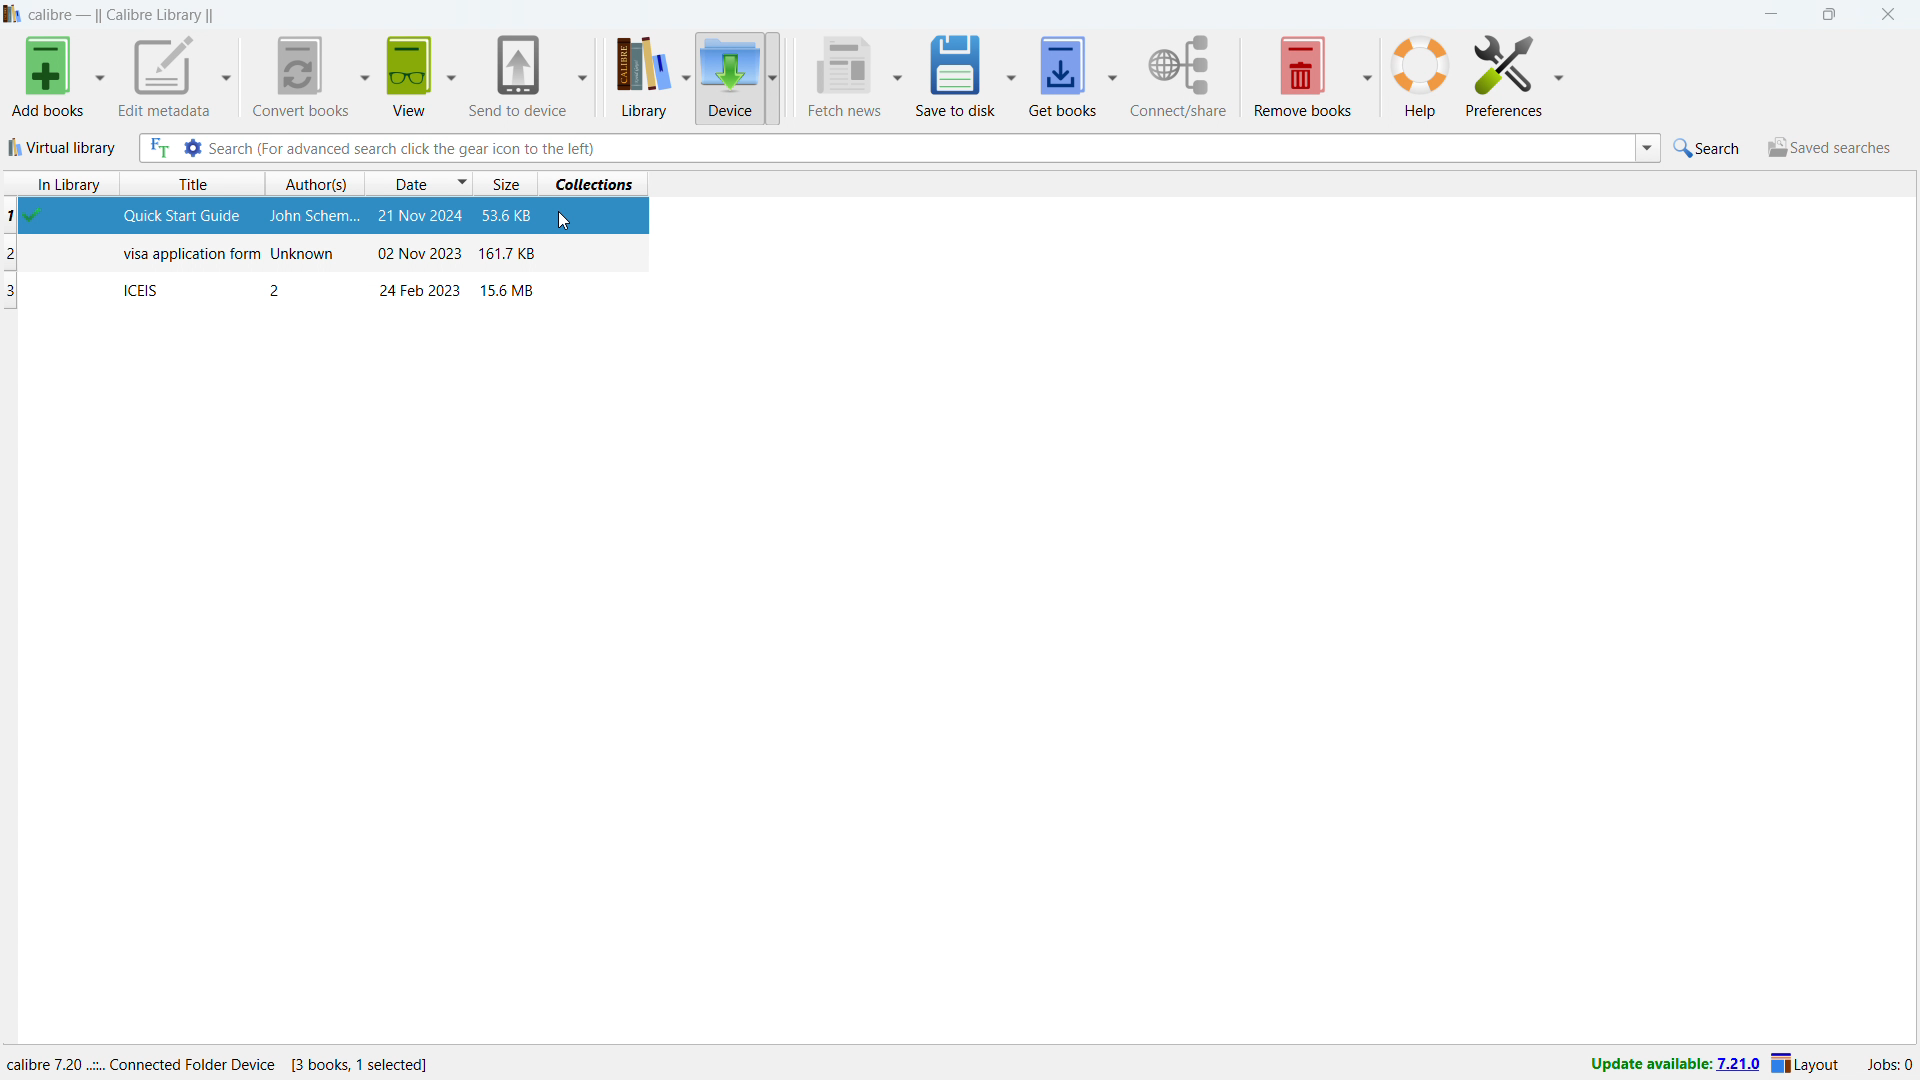 The height and width of the screenshot is (1080, 1920). What do you see at coordinates (363, 75) in the screenshot?
I see `convert books options` at bounding box center [363, 75].